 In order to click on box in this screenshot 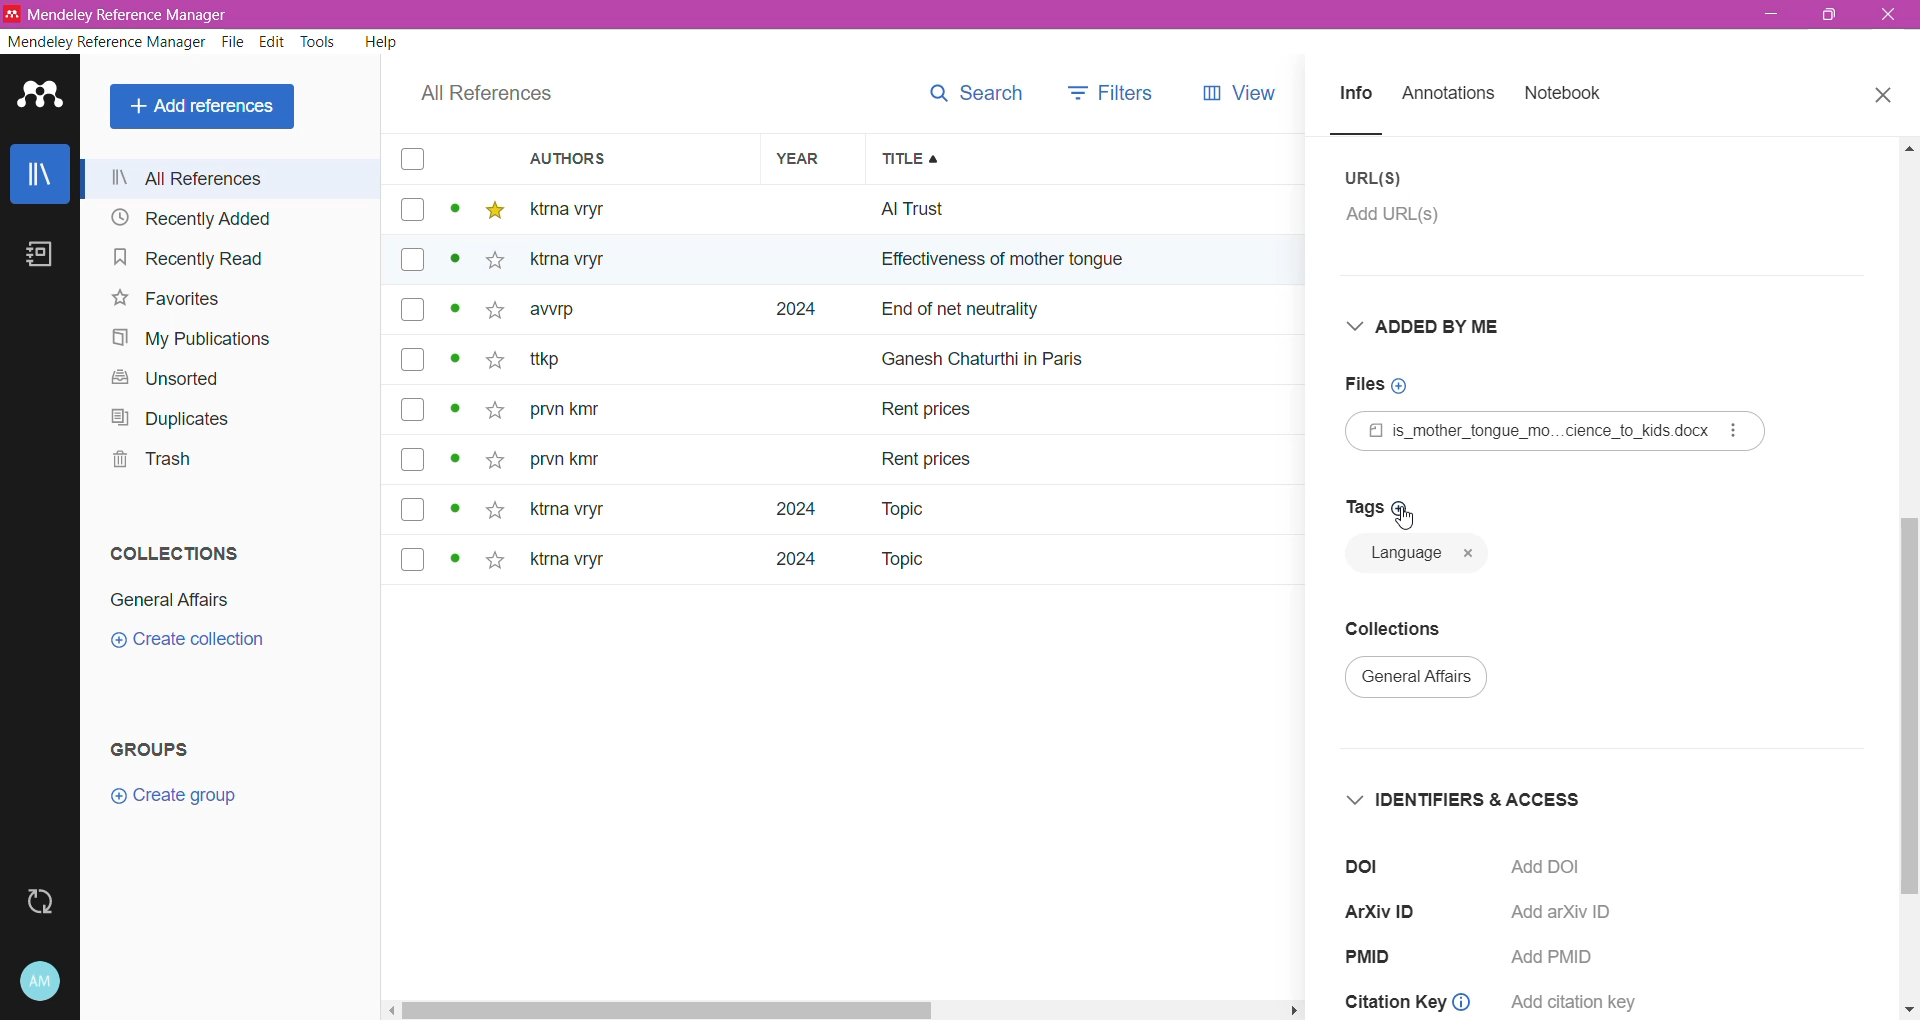, I will do `click(414, 461)`.